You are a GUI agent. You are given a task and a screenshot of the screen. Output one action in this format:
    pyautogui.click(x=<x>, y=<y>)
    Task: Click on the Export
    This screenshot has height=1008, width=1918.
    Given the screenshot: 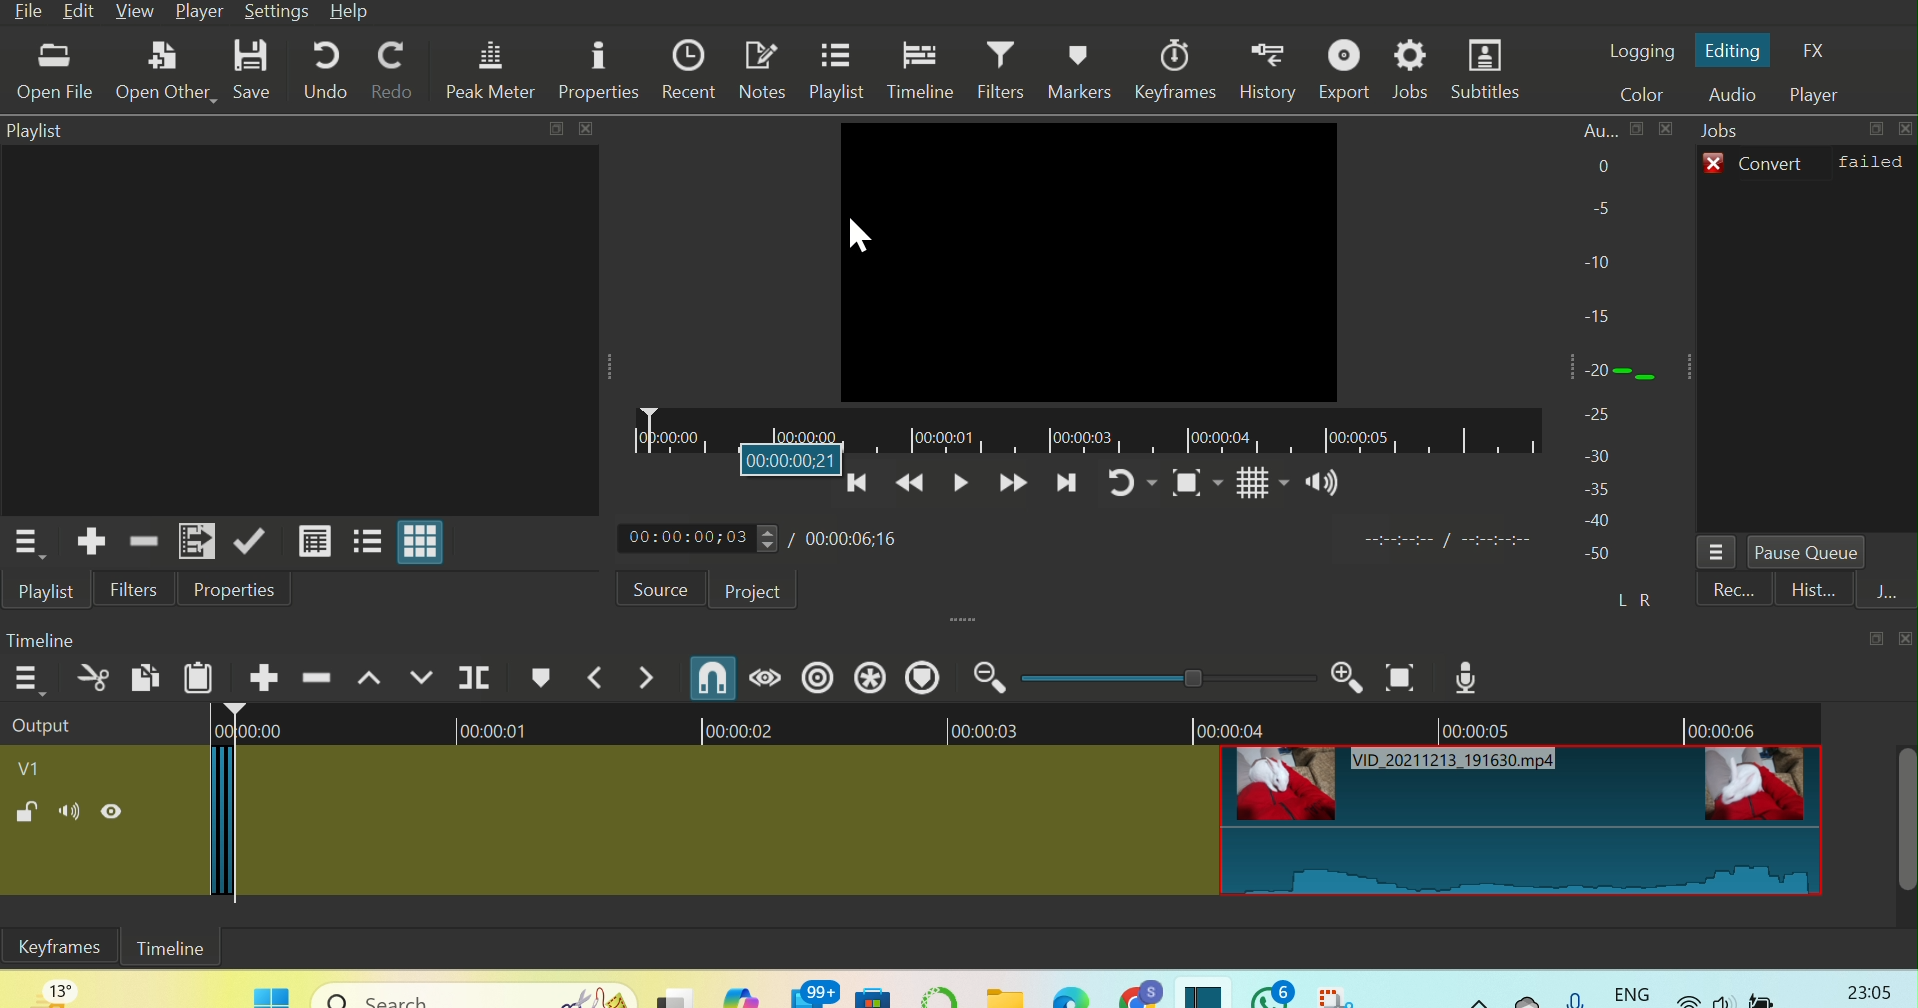 What is the action you would take?
    pyautogui.click(x=1344, y=68)
    